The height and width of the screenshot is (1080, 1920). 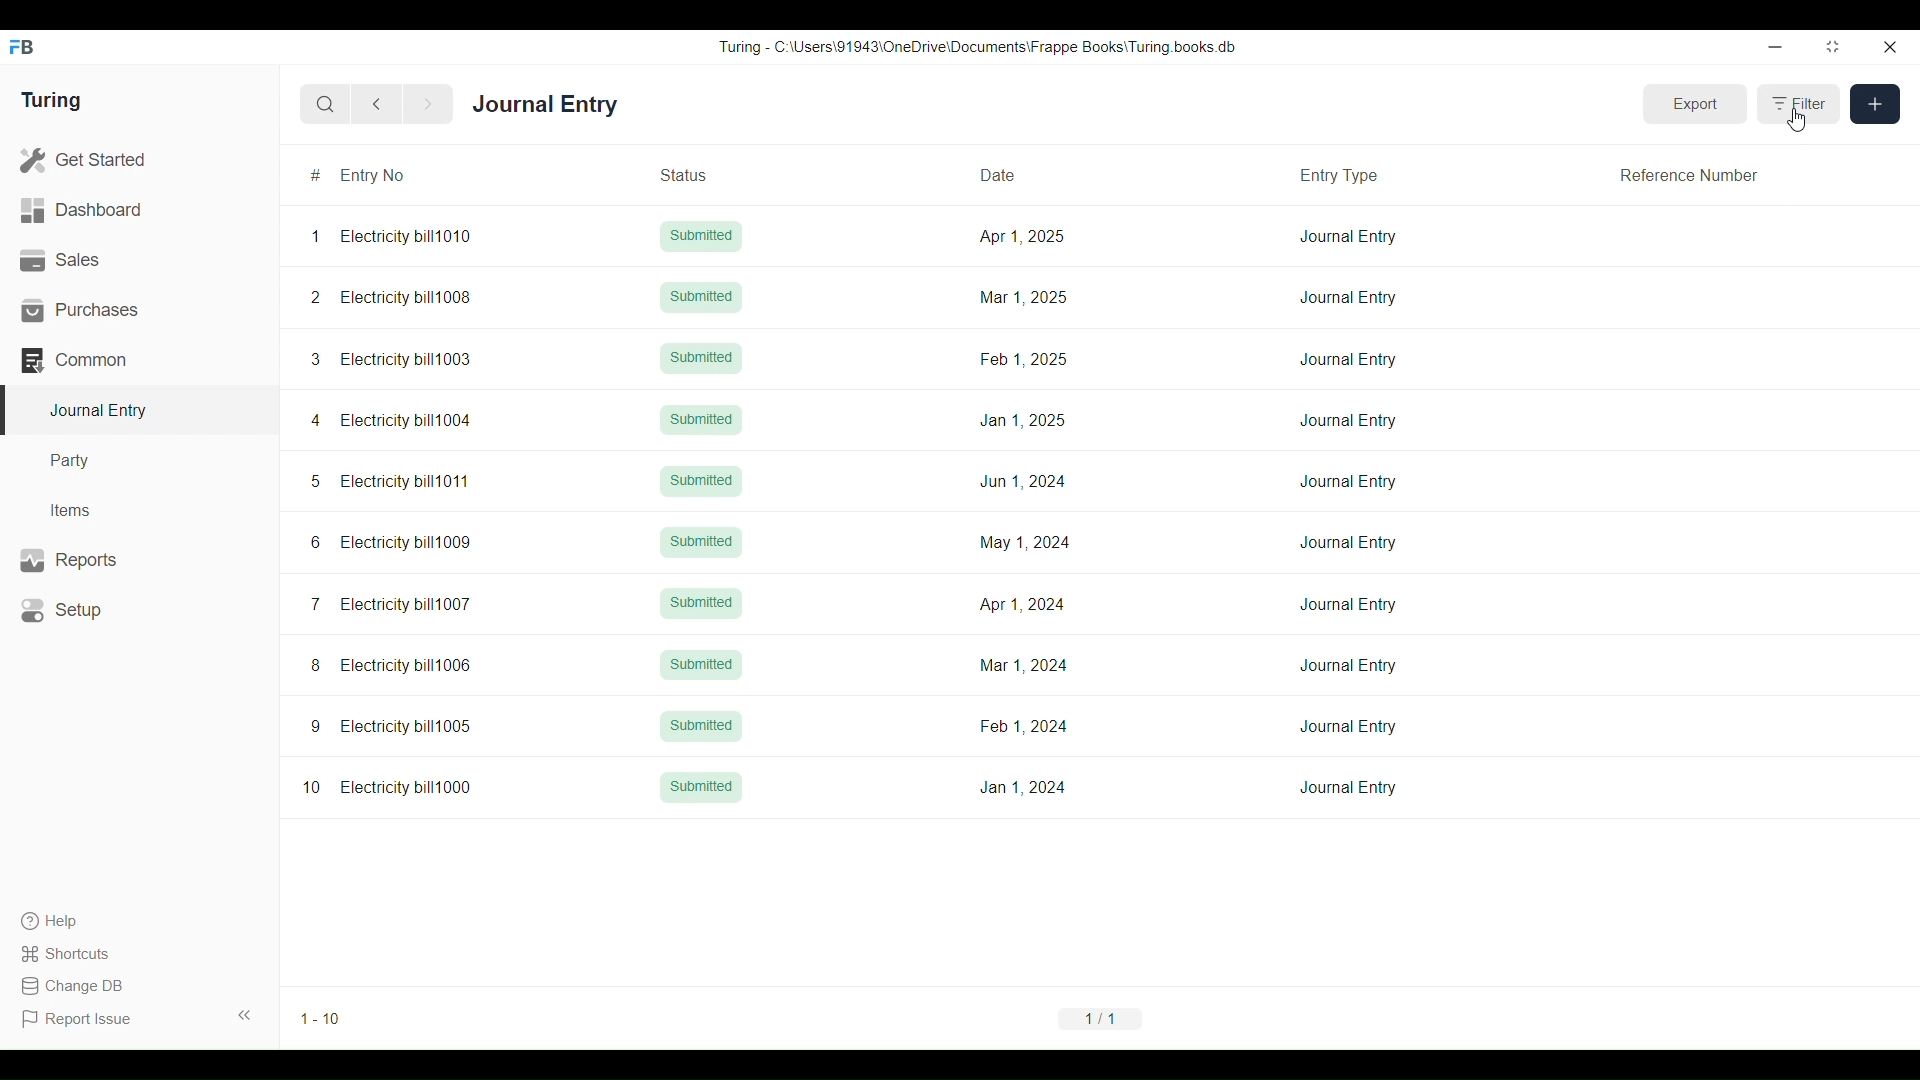 What do you see at coordinates (545, 103) in the screenshot?
I see `Journal Entry` at bounding box center [545, 103].